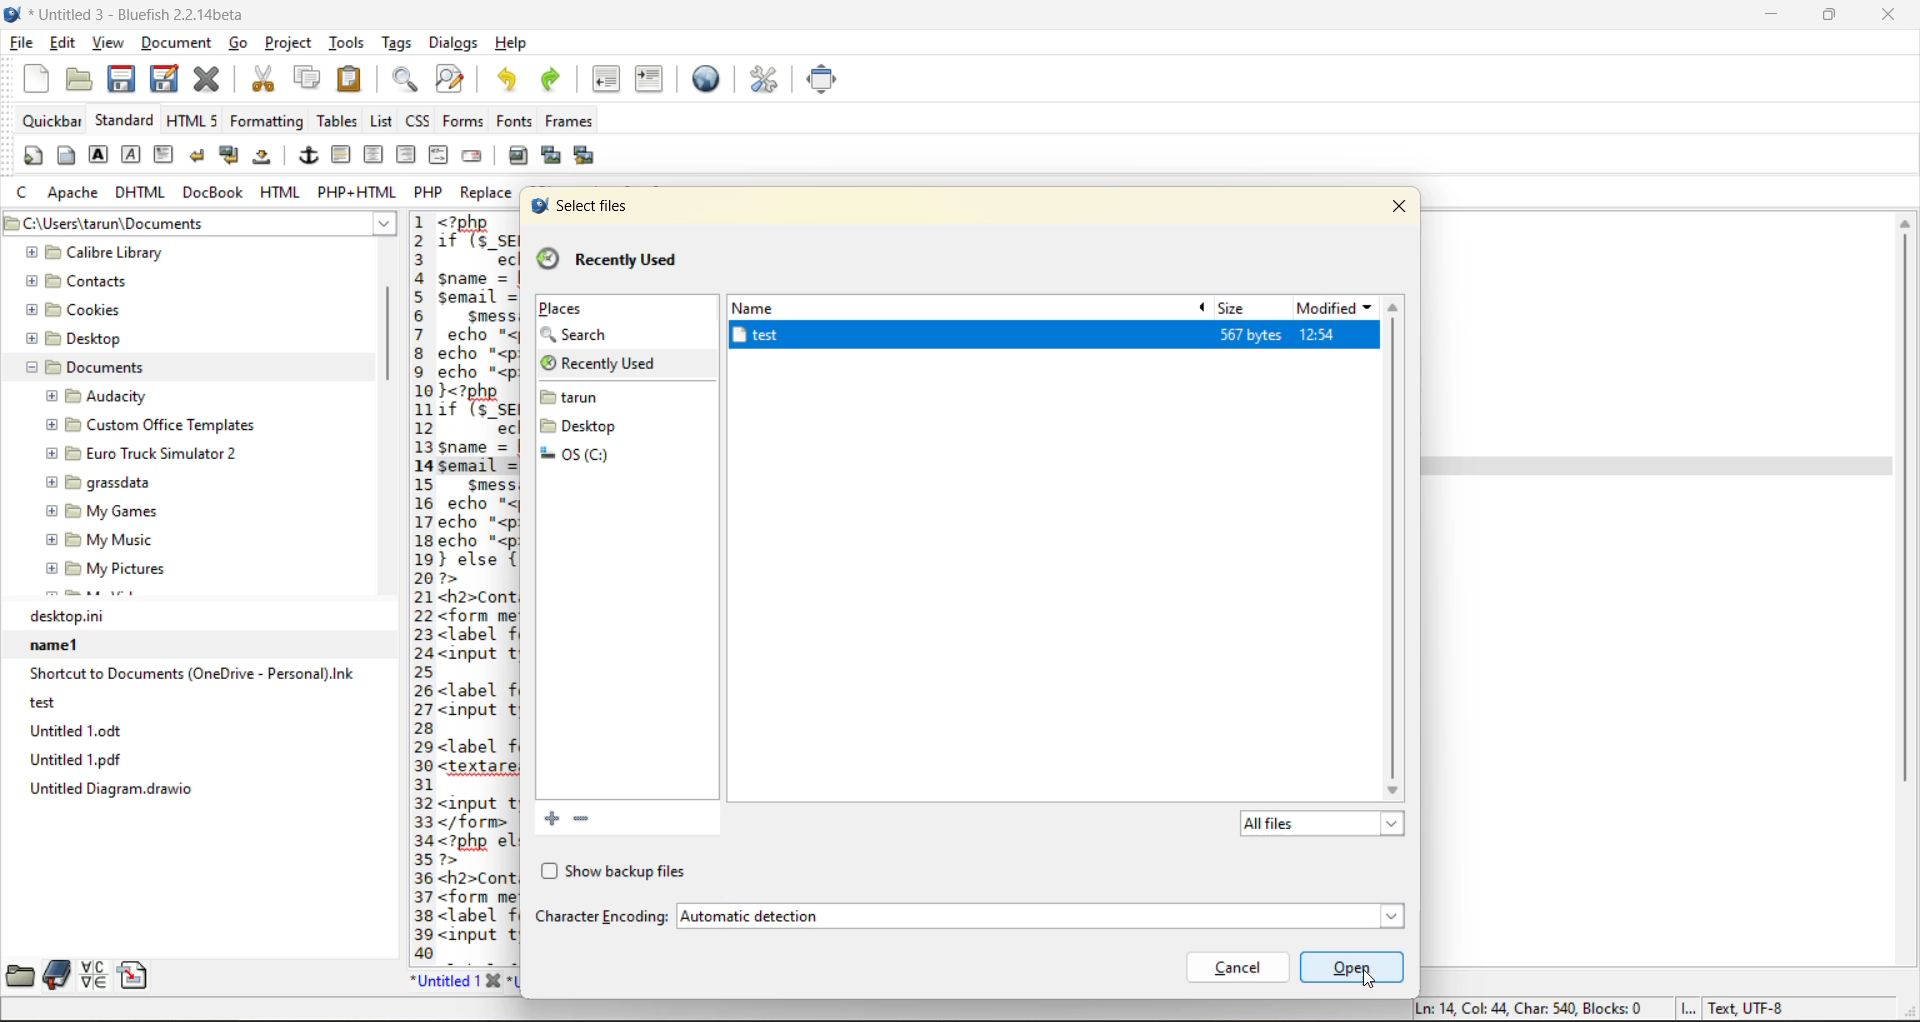 This screenshot has height=1022, width=1920. I want to click on Untitled 1.pdf, so click(197, 759).